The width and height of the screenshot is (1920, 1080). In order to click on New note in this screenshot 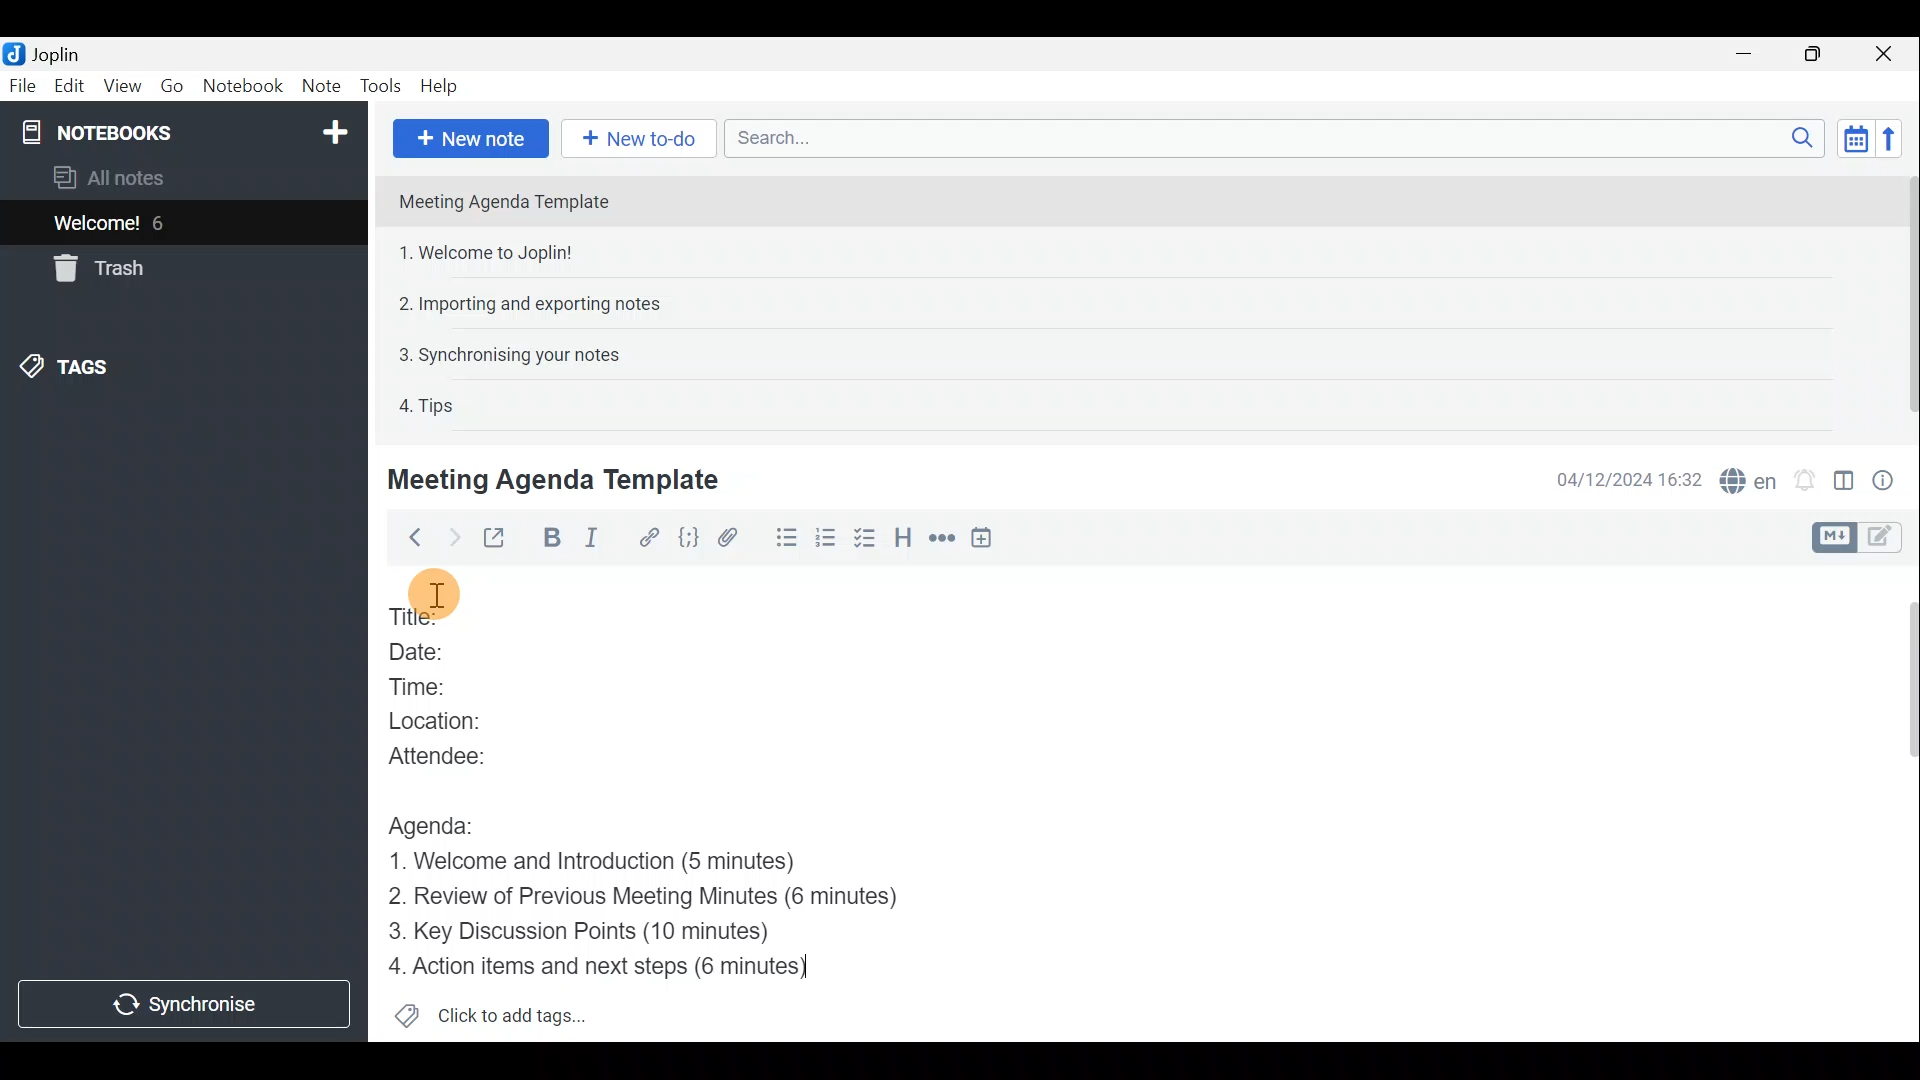, I will do `click(471, 139)`.